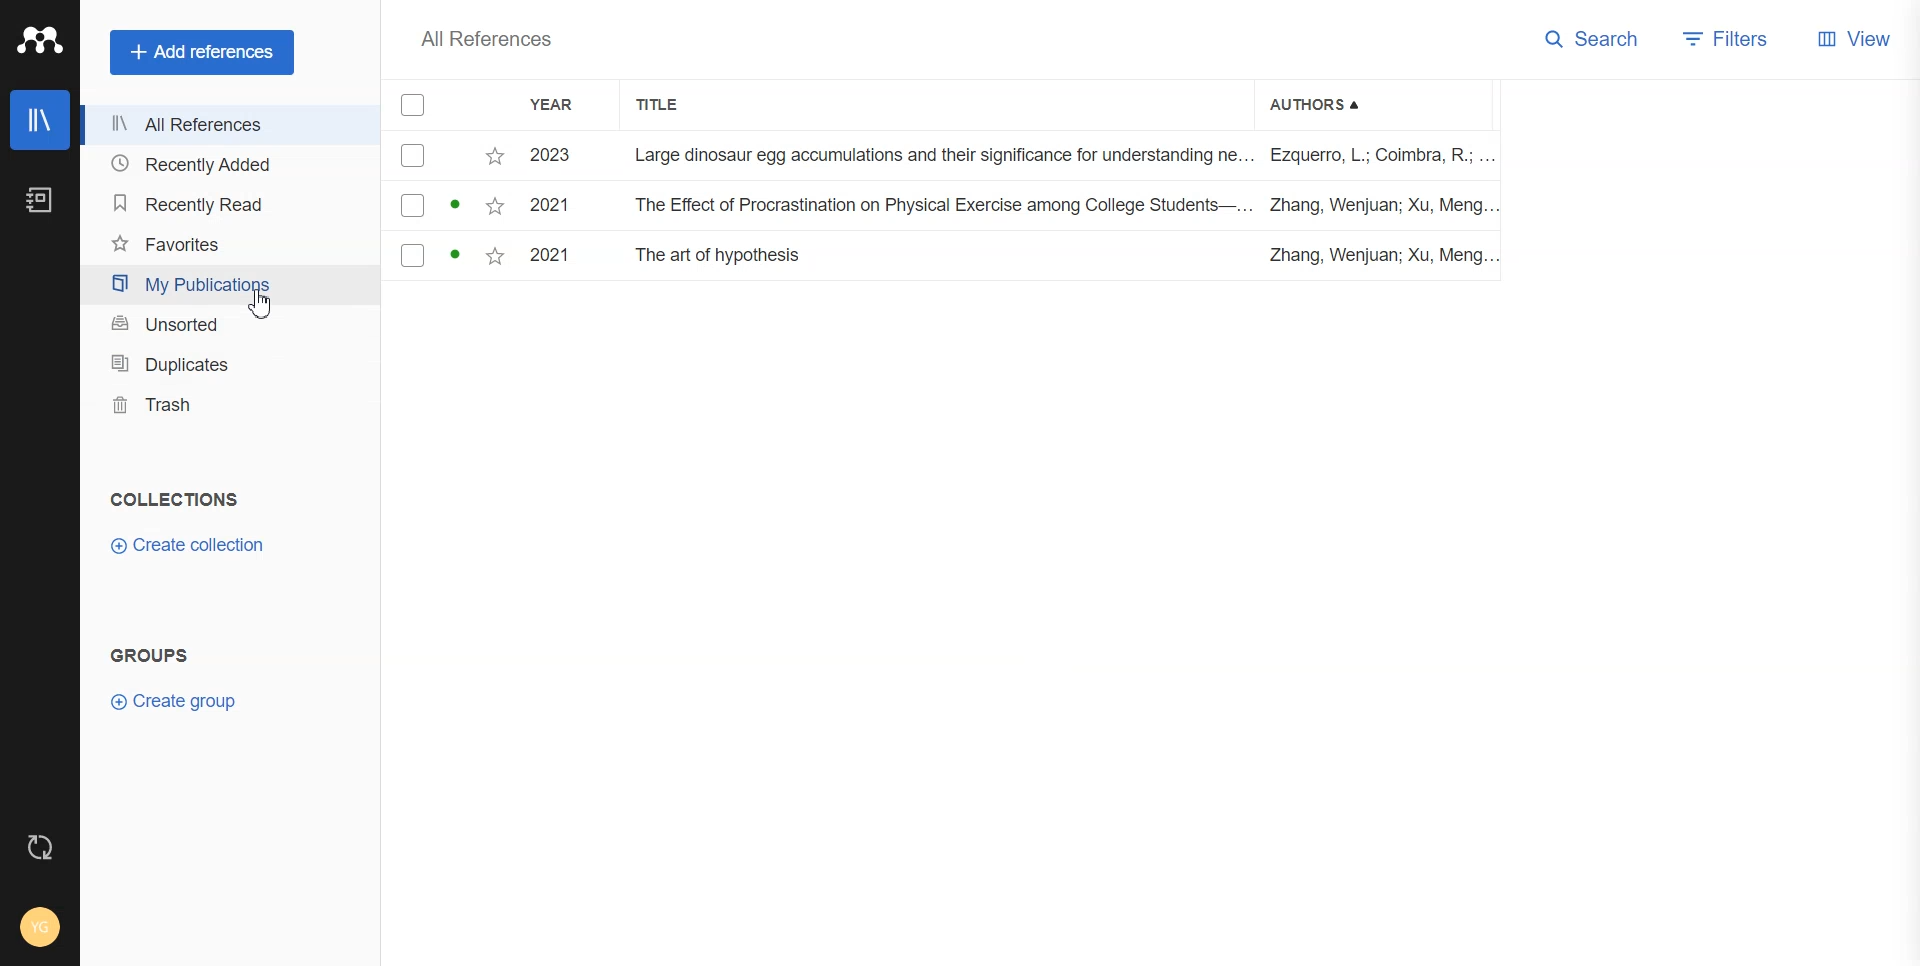  What do you see at coordinates (944, 204) in the screenshot?
I see `The Effect of Procrastination on Physical Exercise among College Students—...` at bounding box center [944, 204].